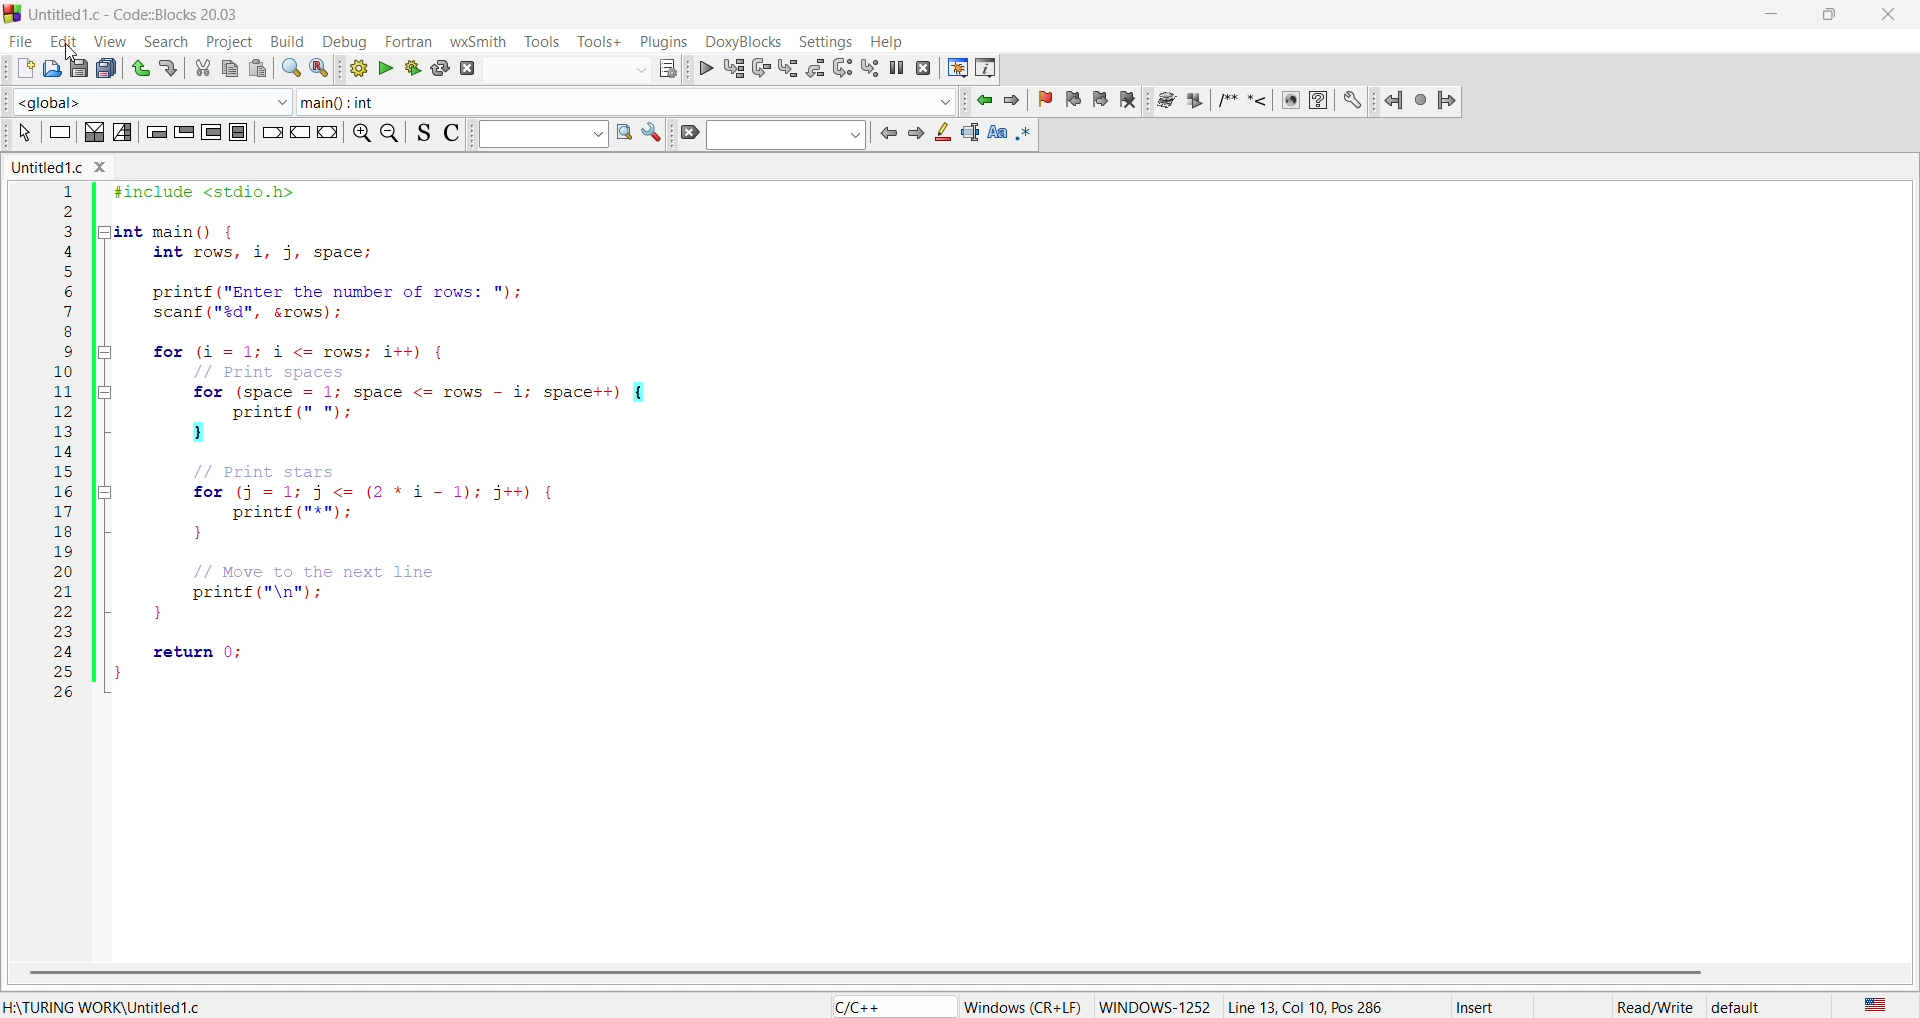 The width and height of the screenshot is (1920, 1018). I want to click on next, so click(916, 135).